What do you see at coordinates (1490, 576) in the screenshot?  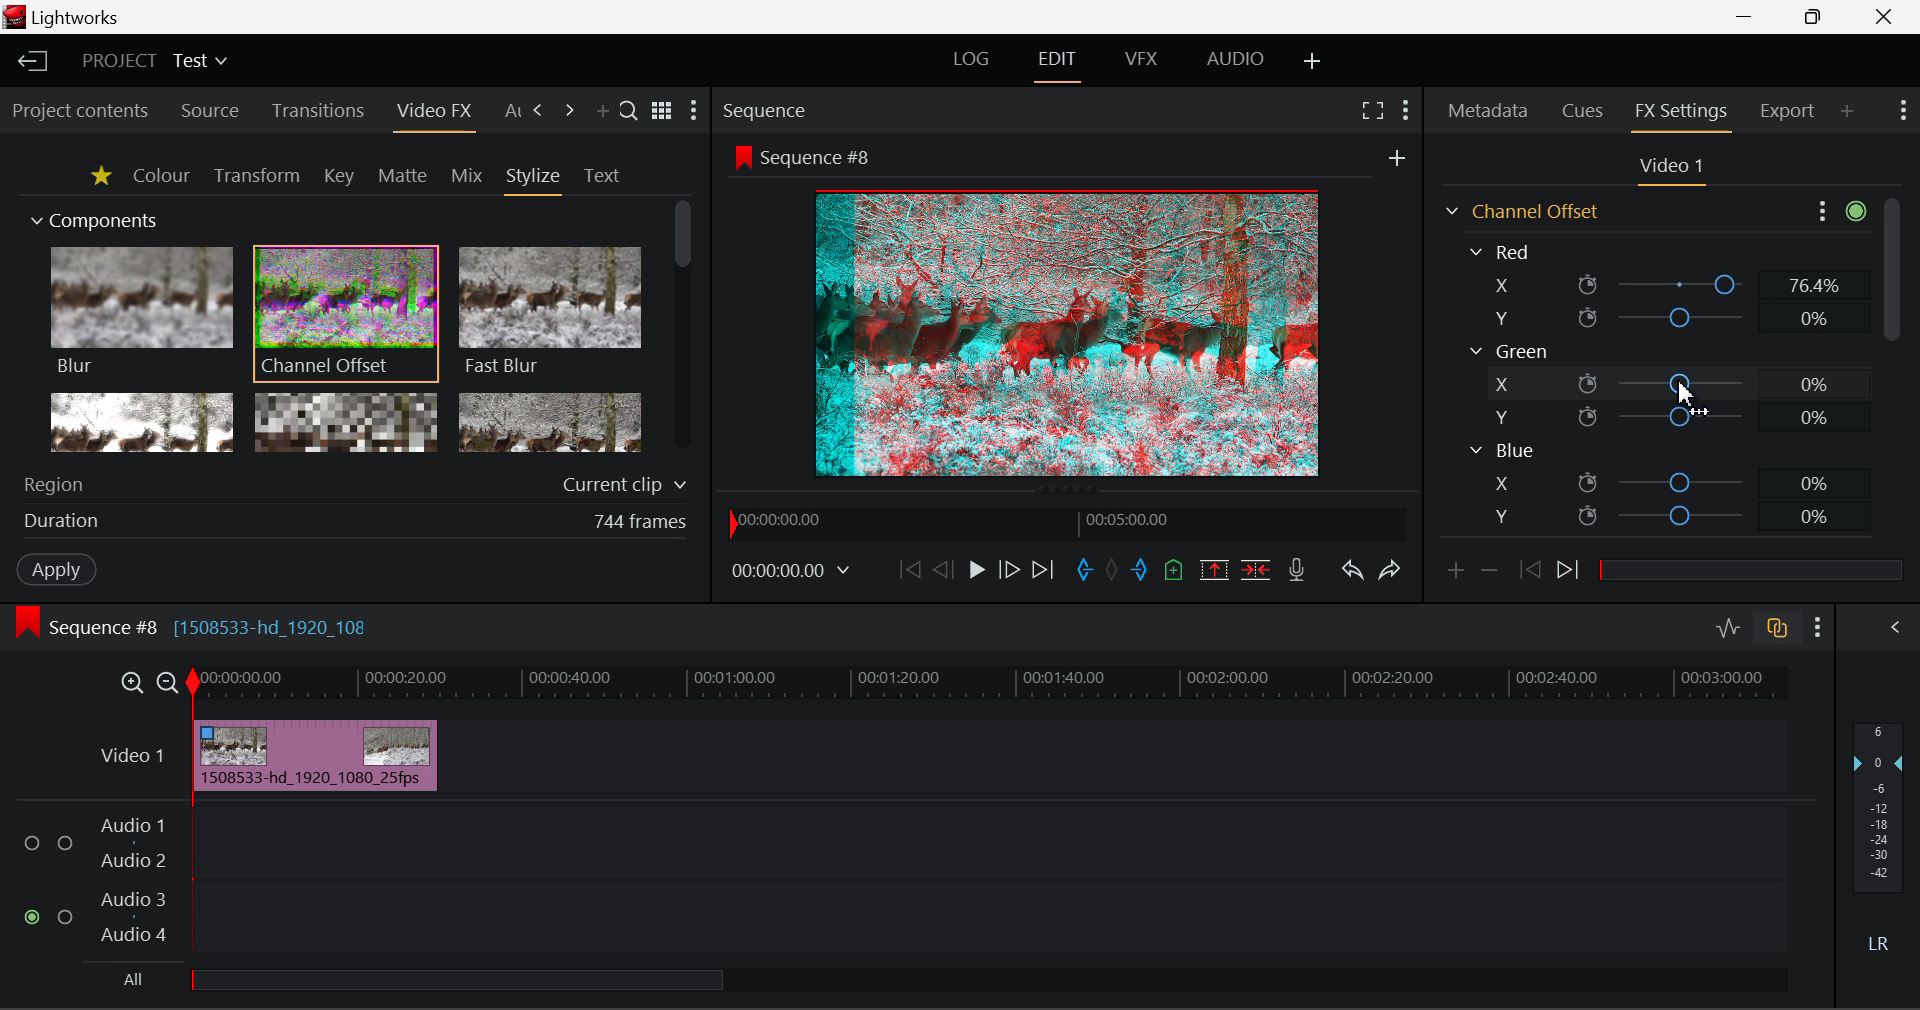 I see `Remove keyframe` at bounding box center [1490, 576].